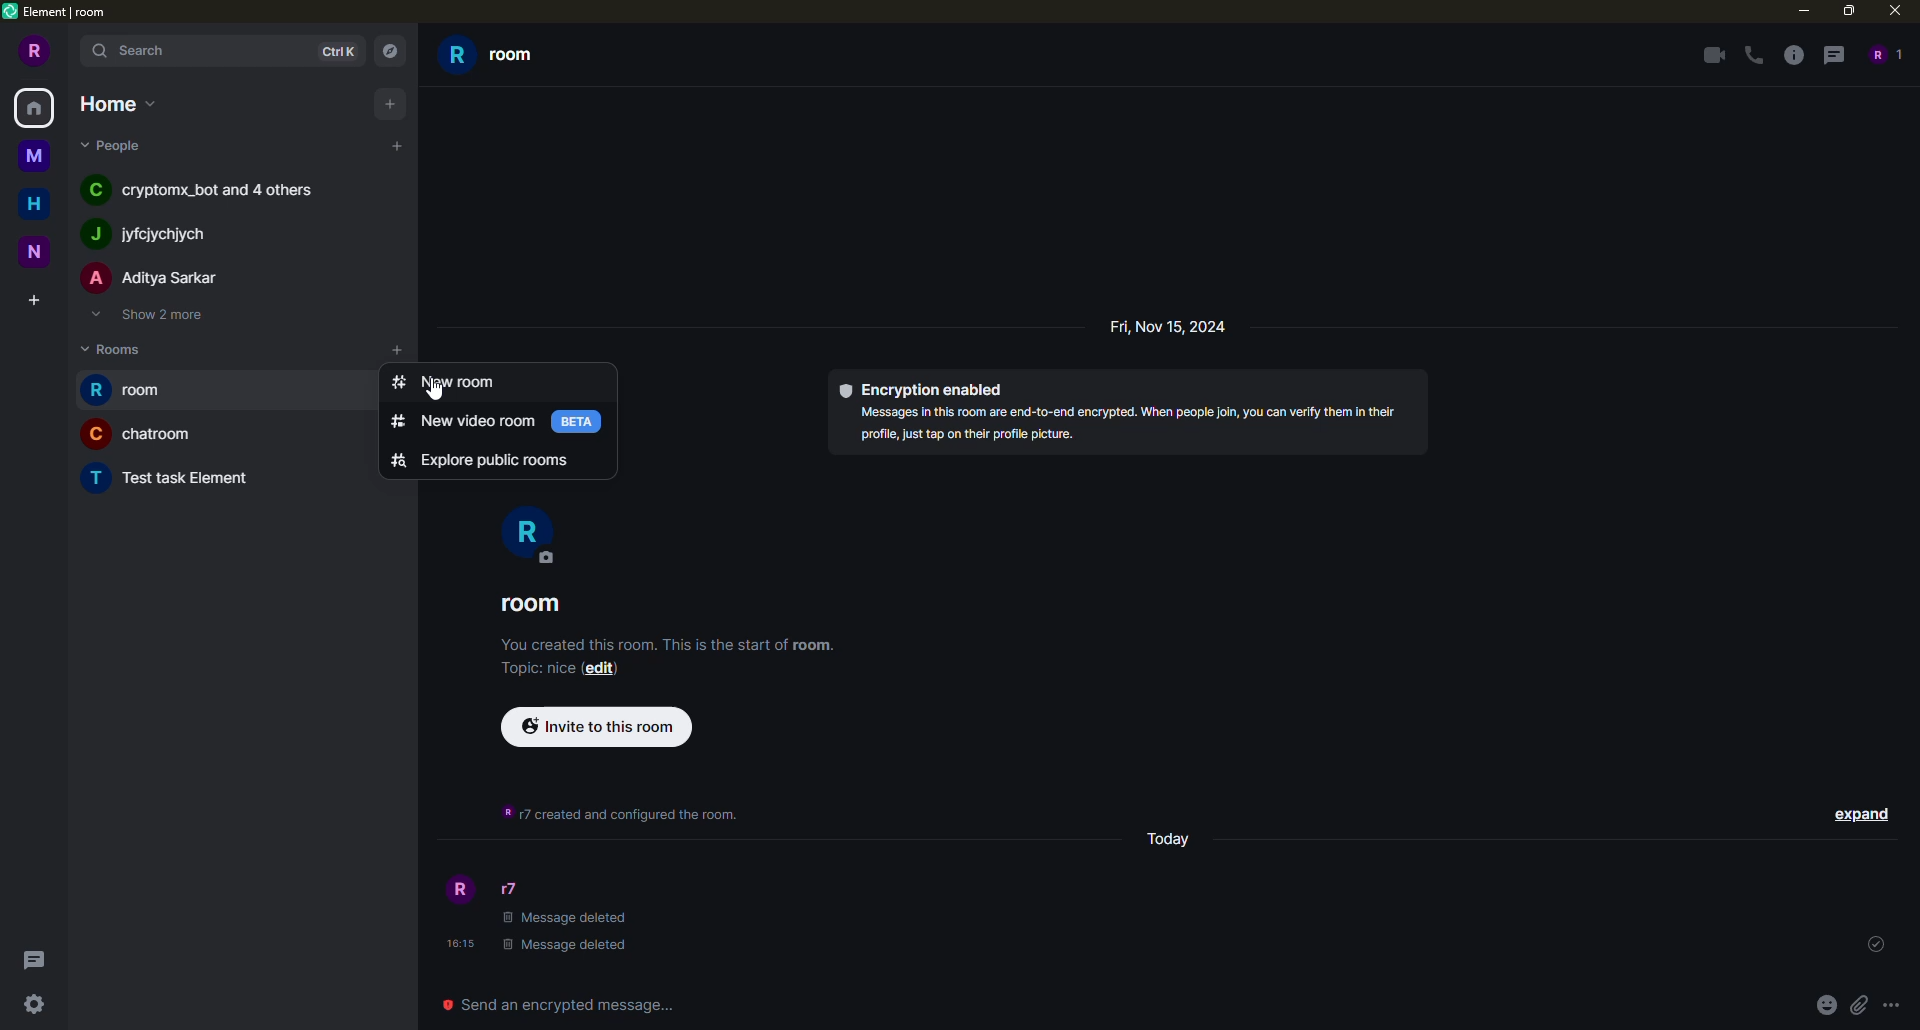 Image resolution: width=1920 pixels, height=1030 pixels. Describe the element at coordinates (622, 814) in the screenshot. I see `info` at that location.